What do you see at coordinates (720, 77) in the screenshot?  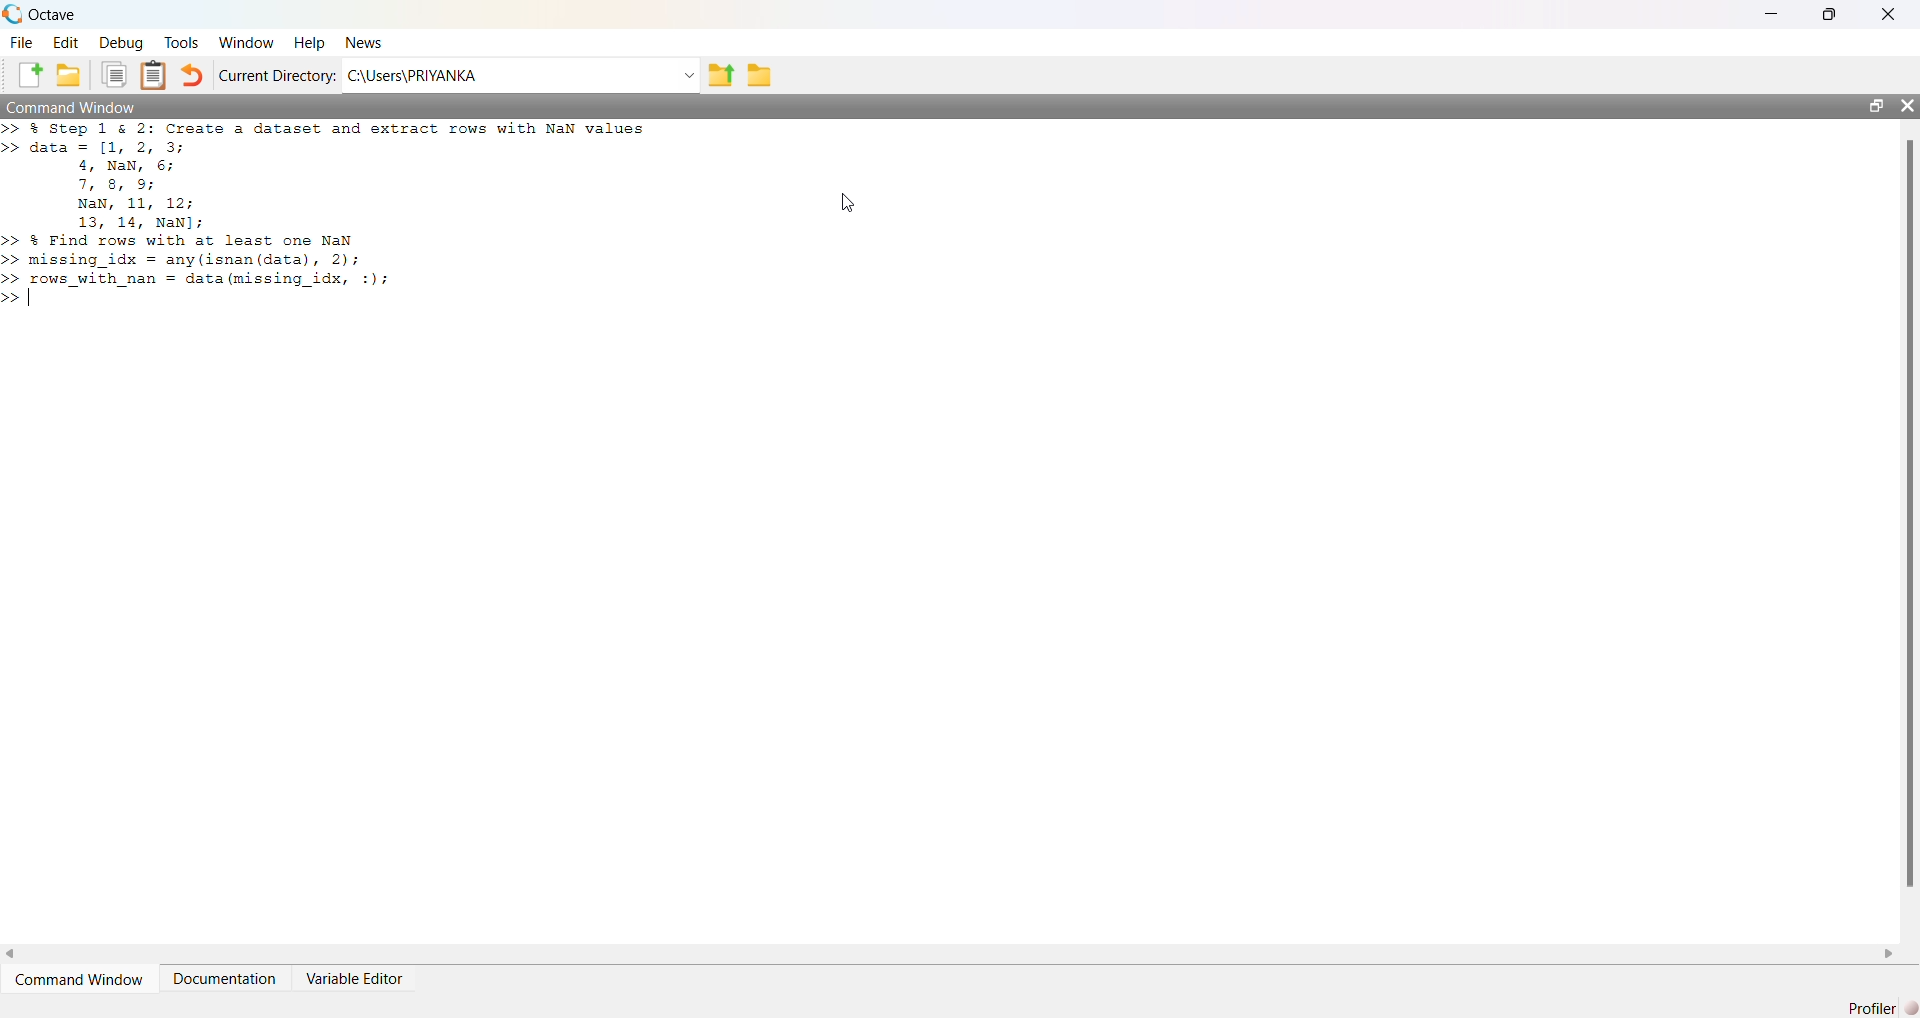 I see `previous folder` at bounding box center [720, 77].